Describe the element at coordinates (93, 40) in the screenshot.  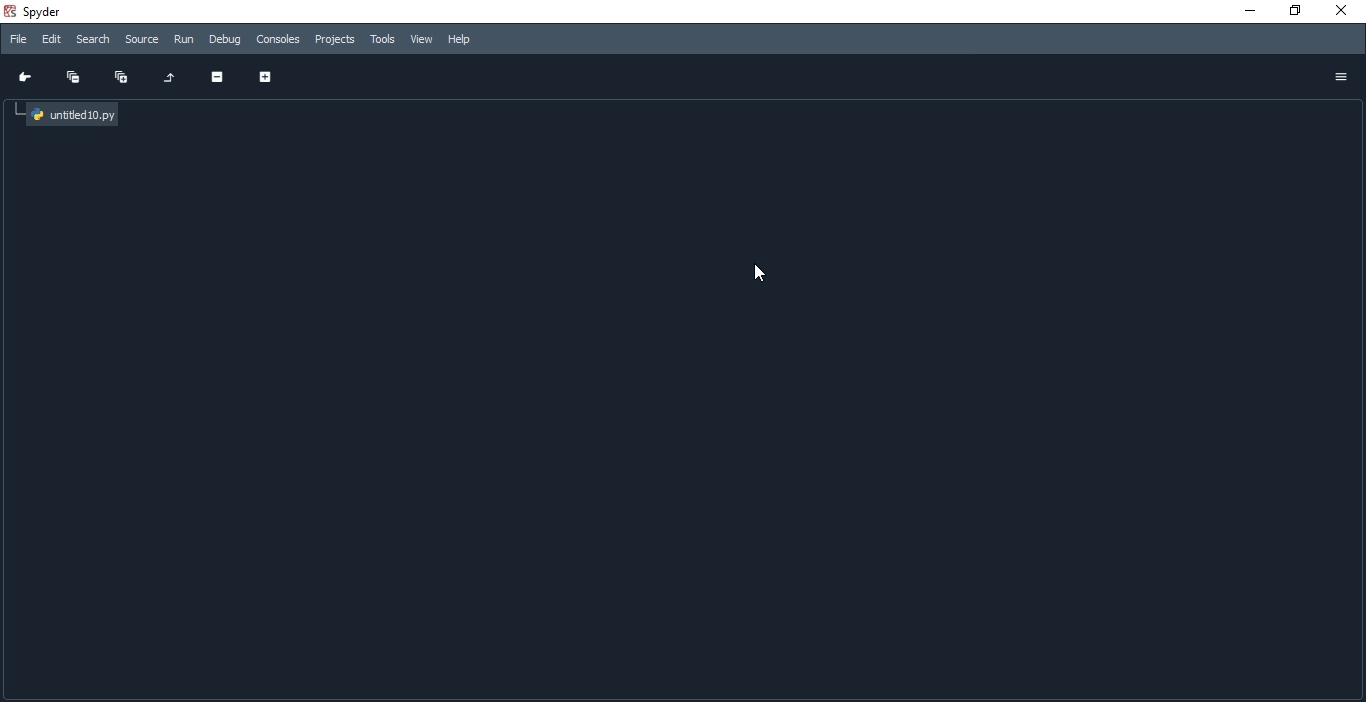
I see `search` at that location.